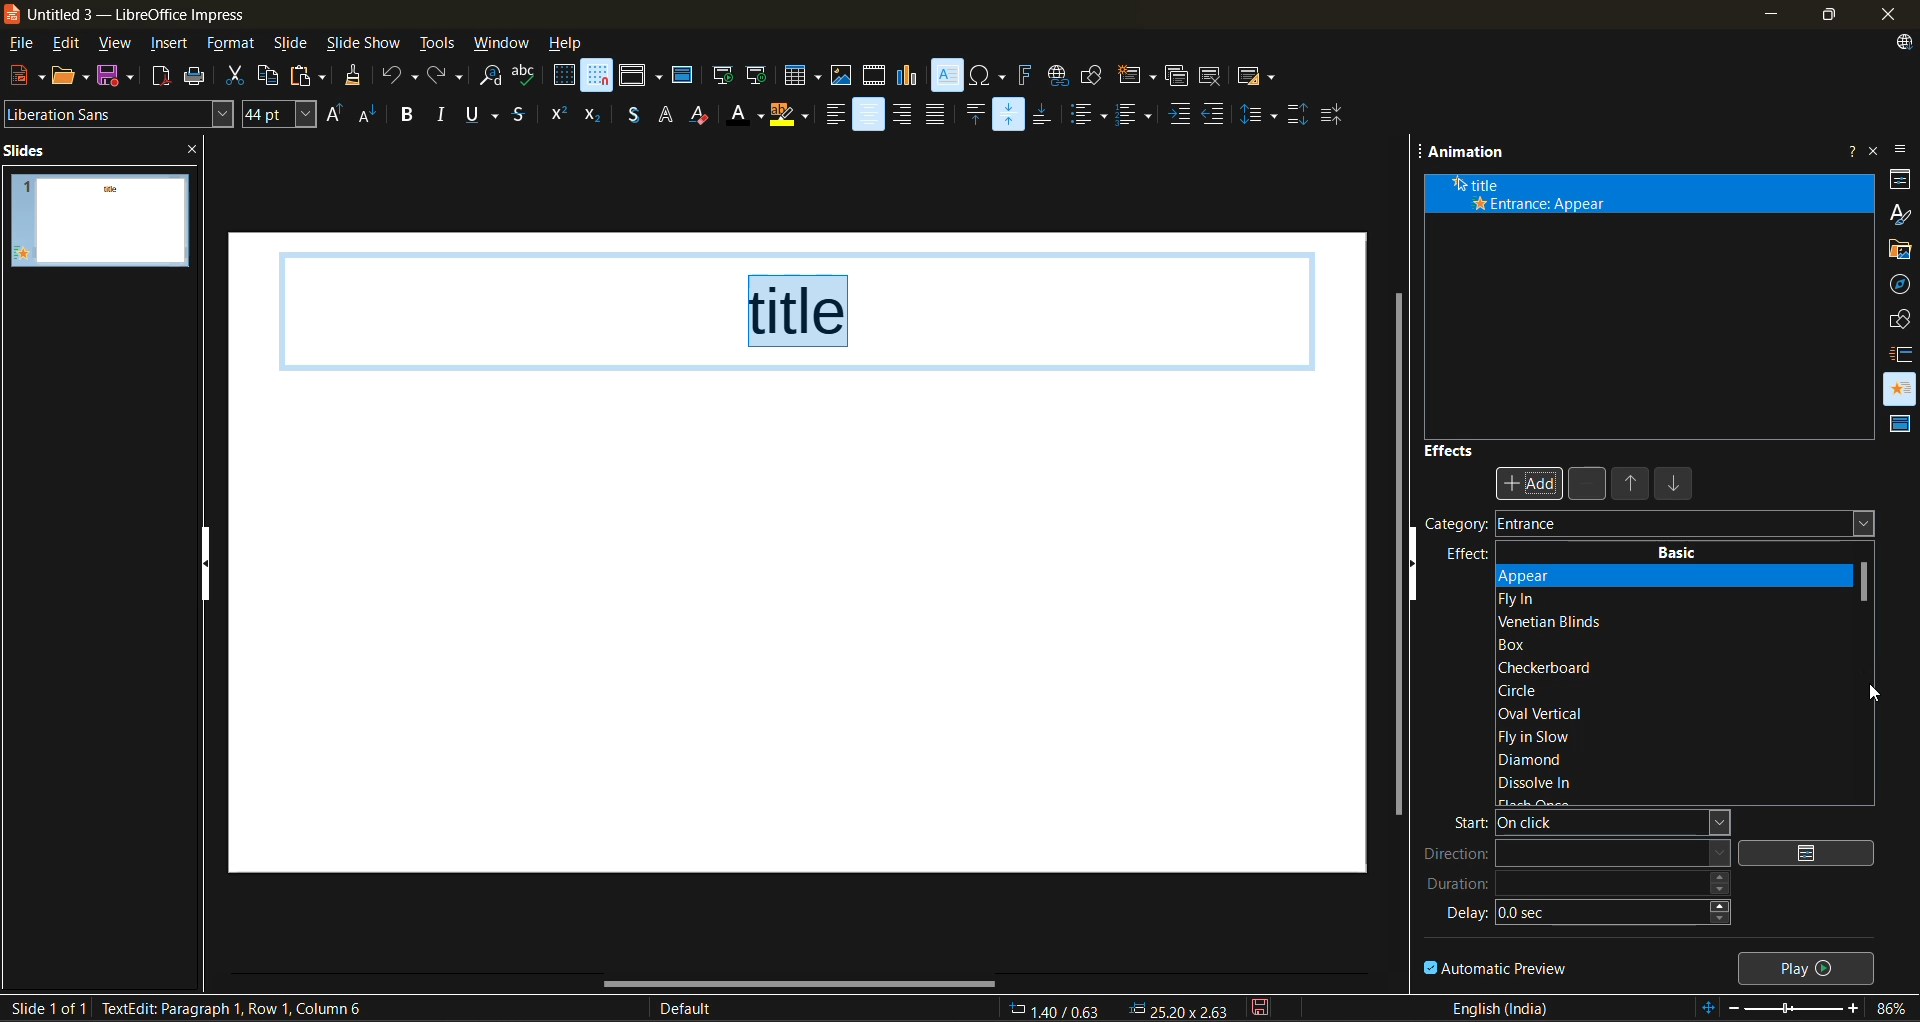 The width and height of the screenshot is (1920, 1022). Describe the element at coordinates (1668, 686) in the screenshot. I see `basic effects` at that location.